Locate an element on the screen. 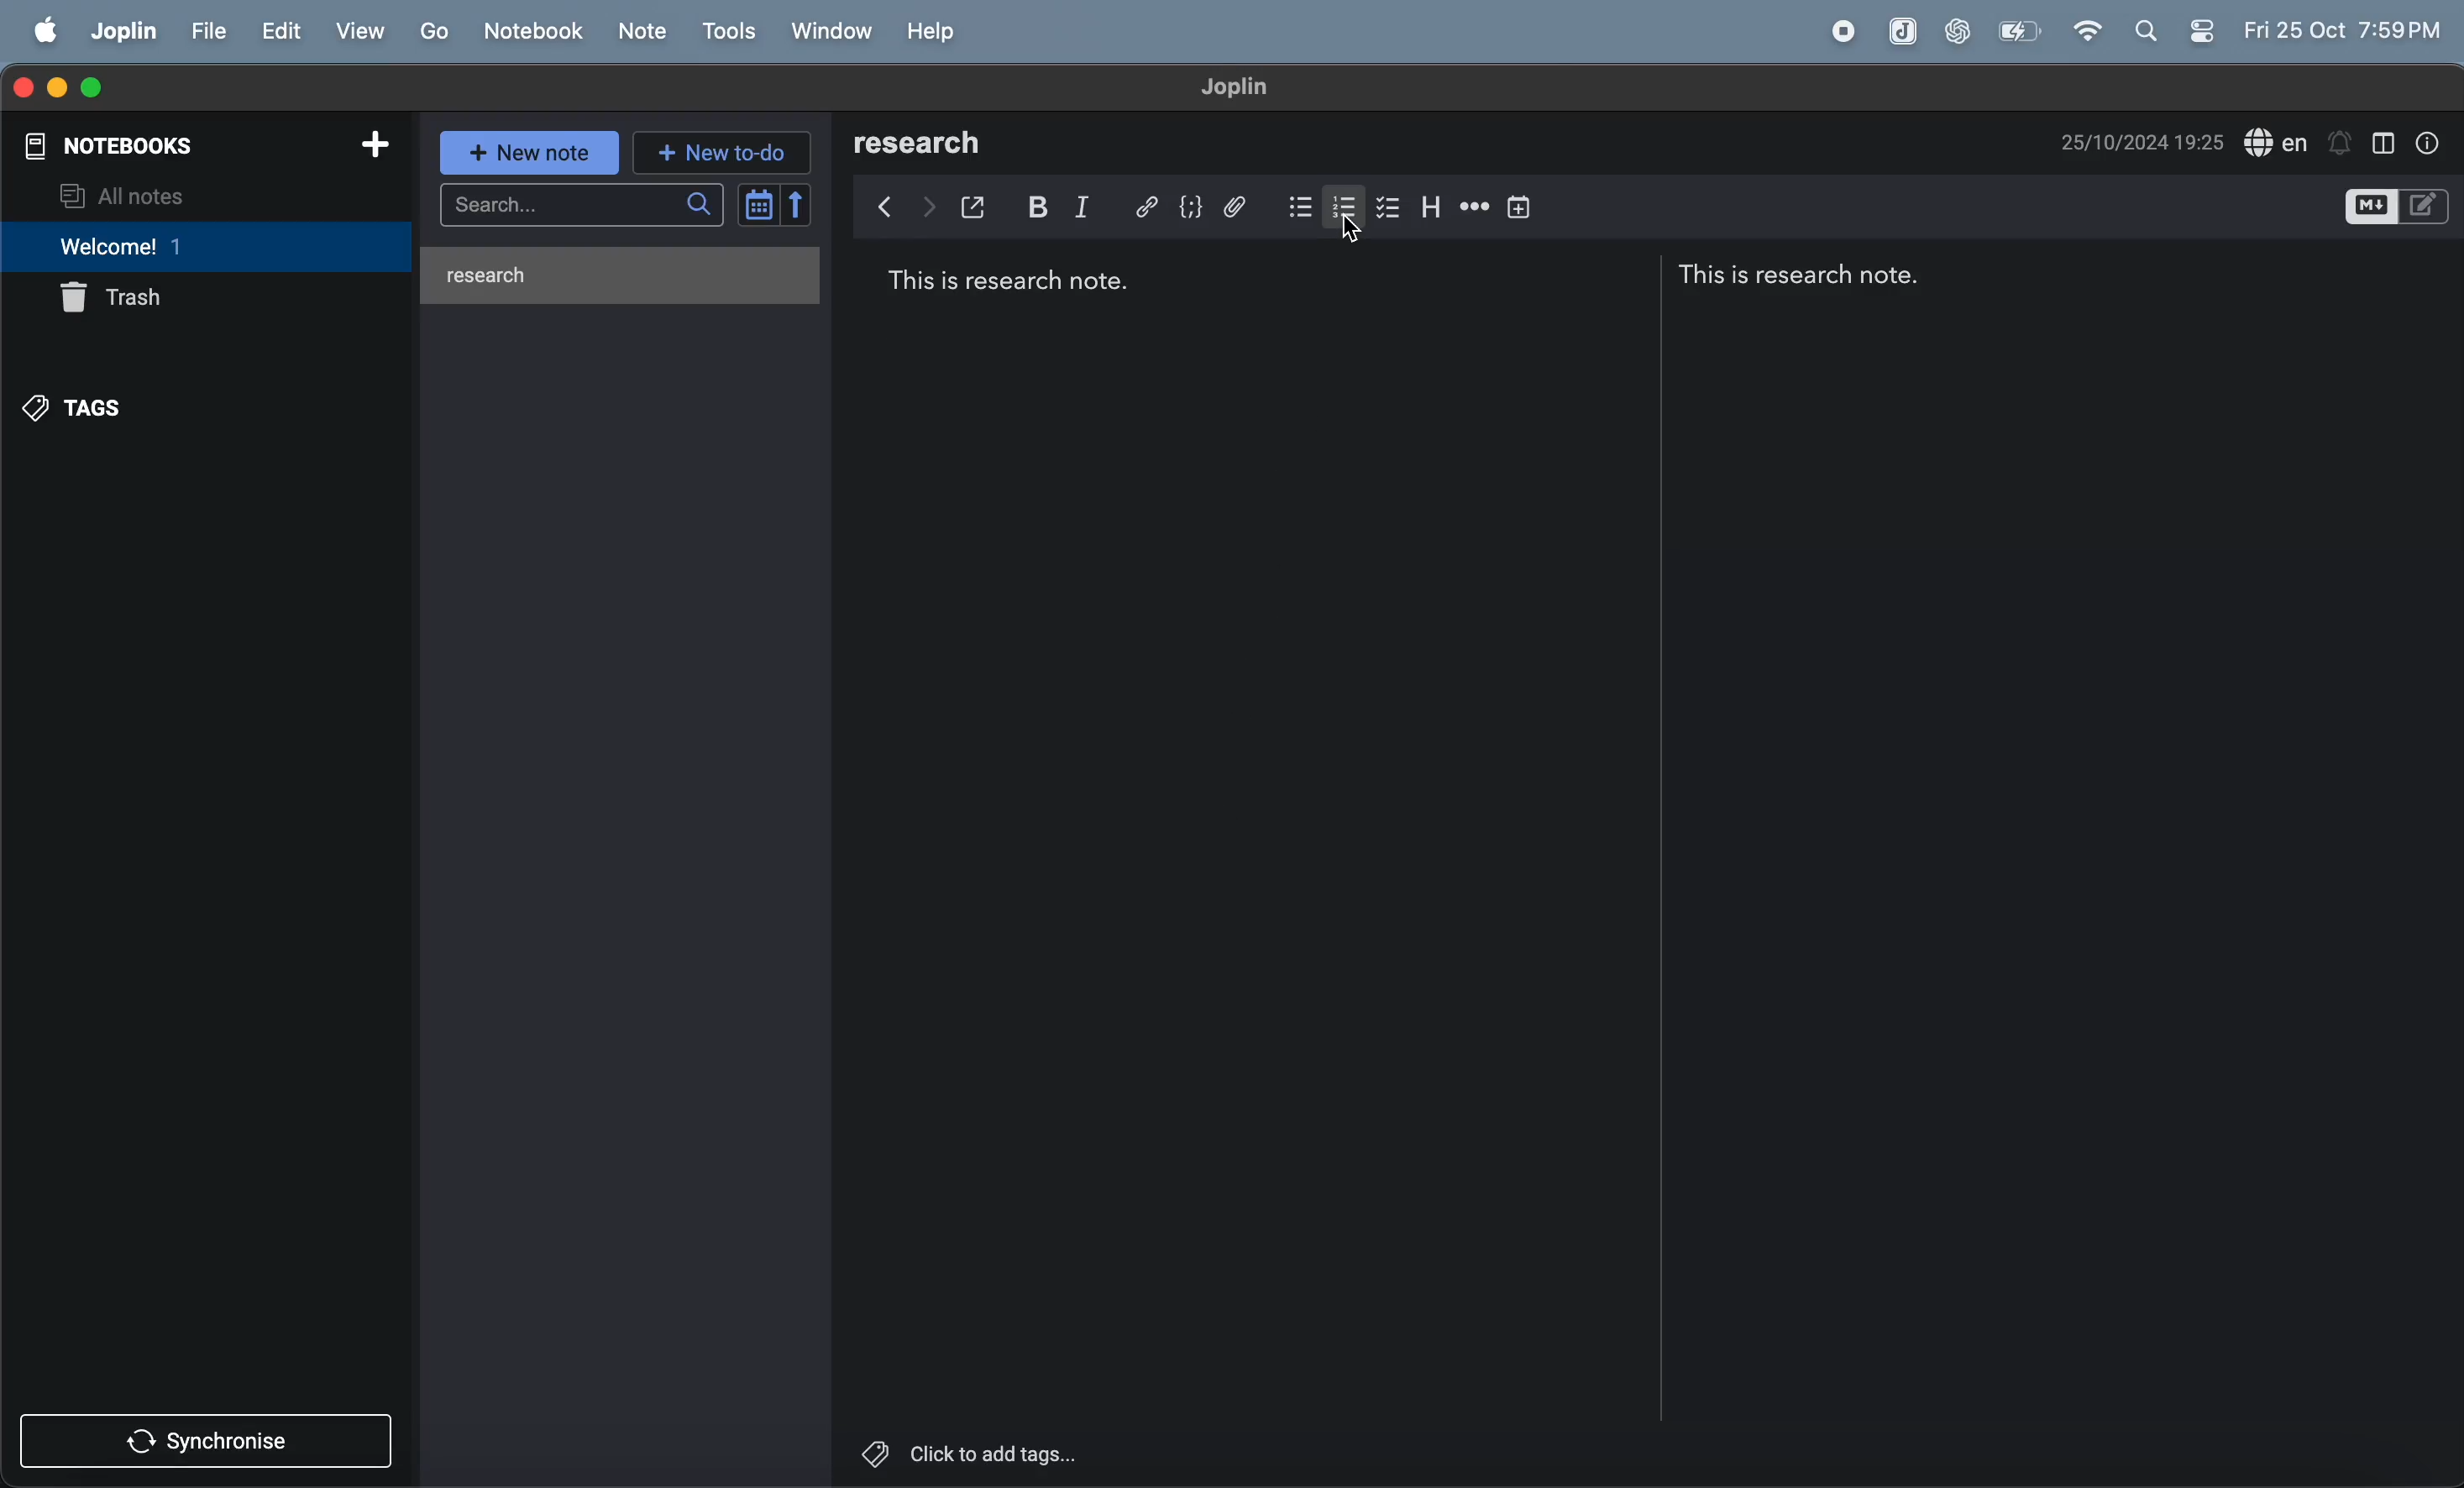  window is located at coordinates (828, 31).